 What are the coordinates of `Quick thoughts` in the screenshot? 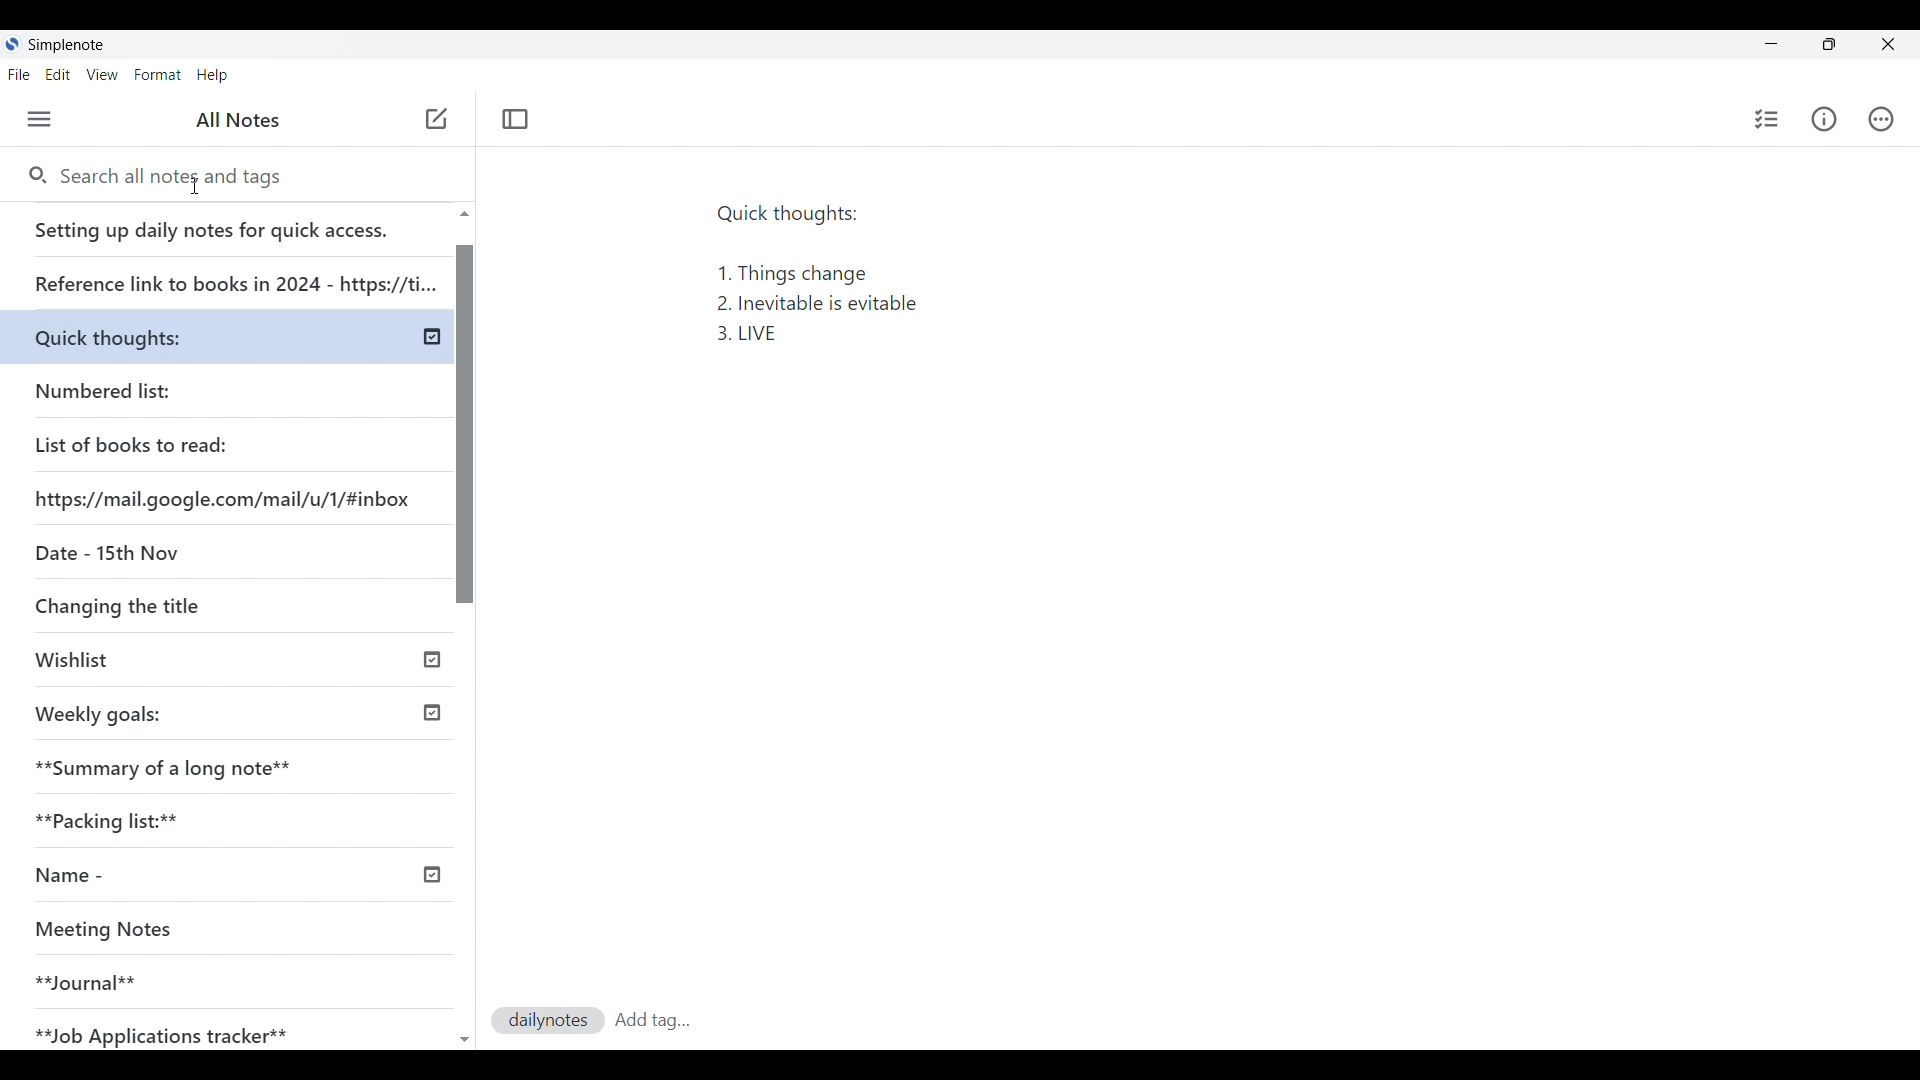 It's located at (155, 333).